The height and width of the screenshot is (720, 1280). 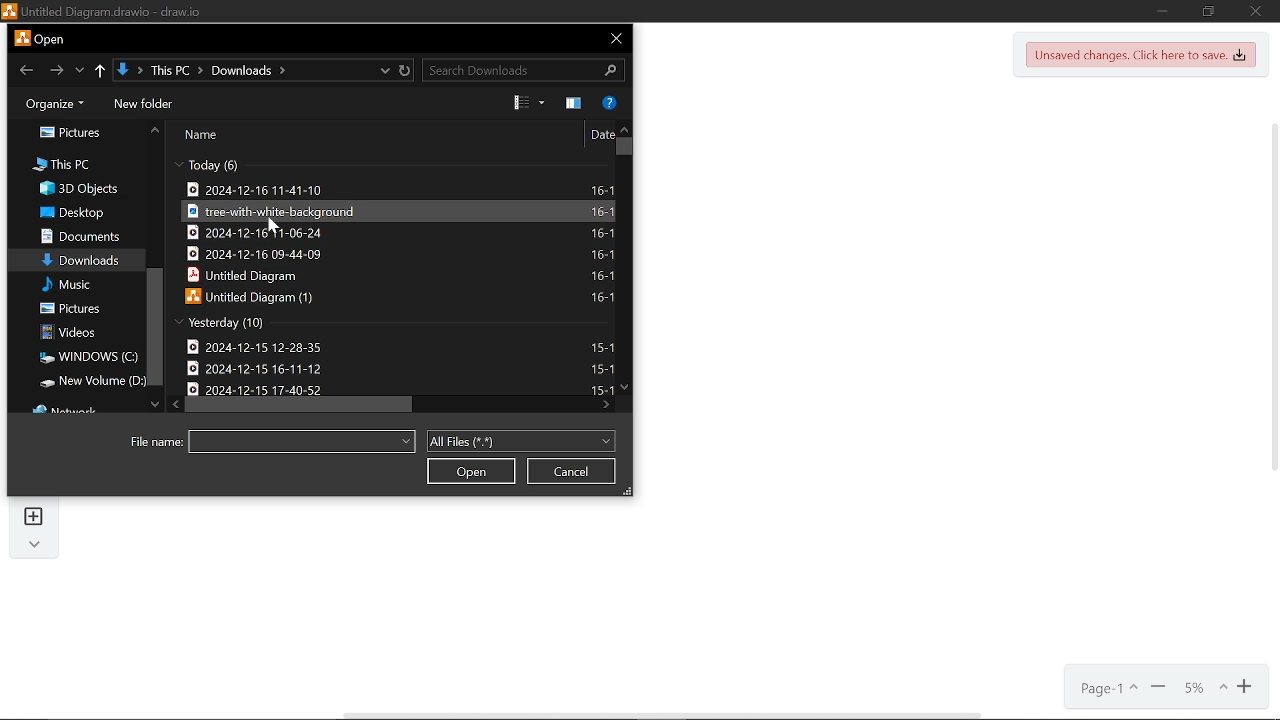 I want to click on Precious locations, so click(x=386, y=72).